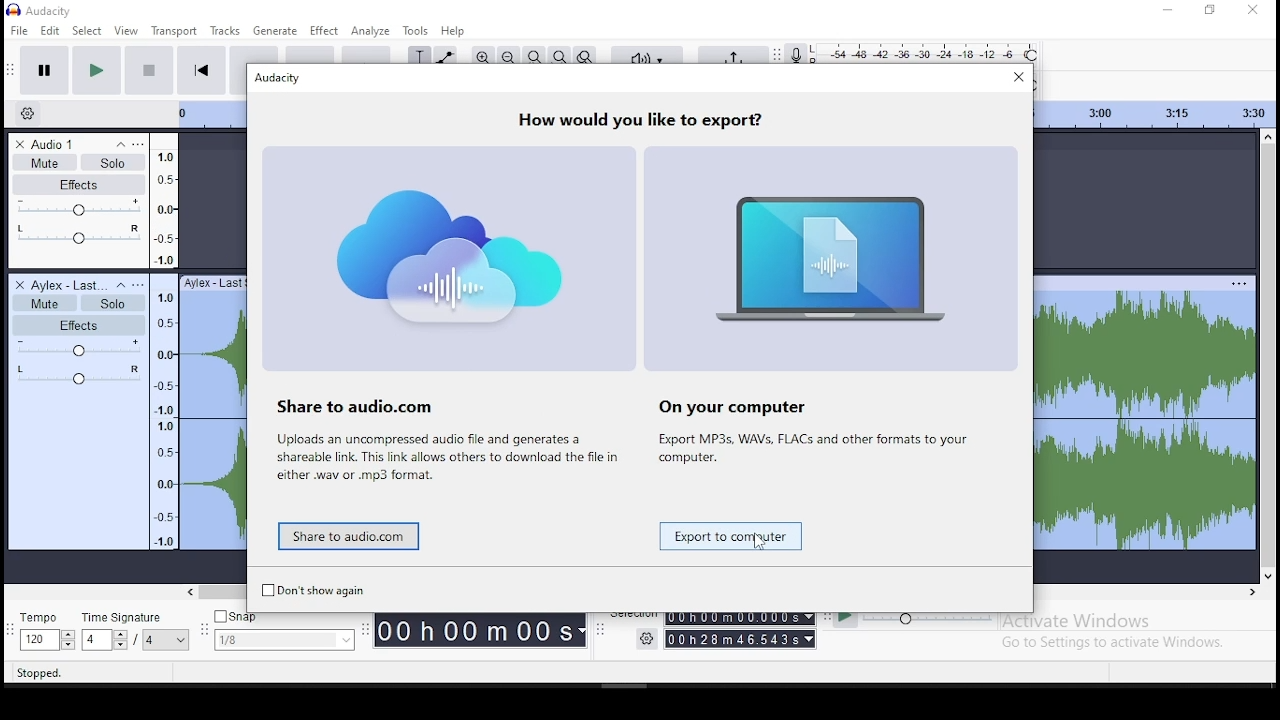 The image size is (1280, 720). Describe the element at coordinates (176, 31) in the screenshot. I see `transport` at that location.